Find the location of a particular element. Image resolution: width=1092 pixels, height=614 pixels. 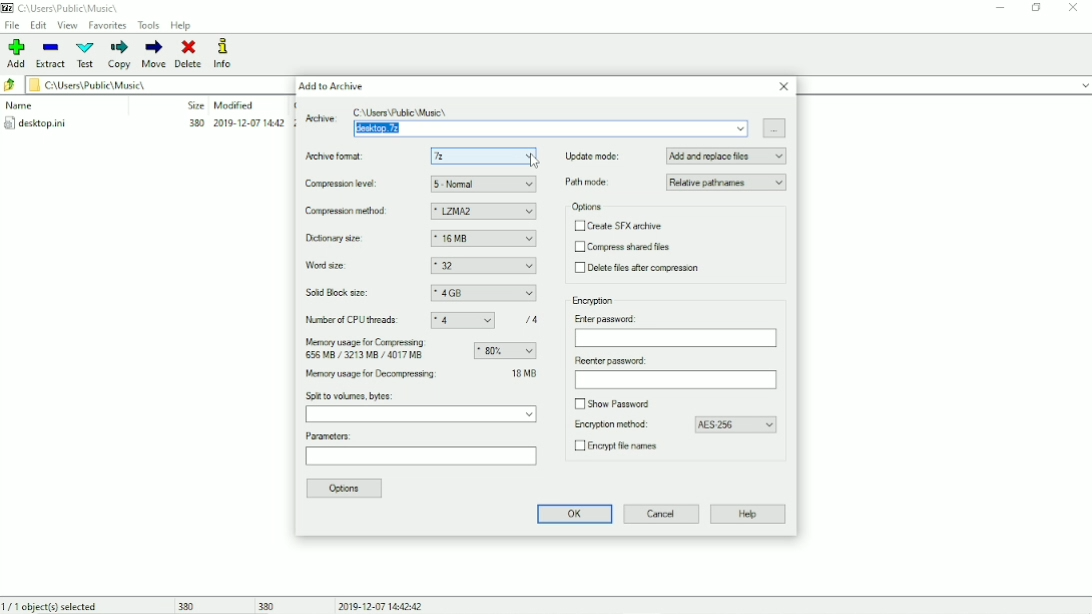

Create SFX archive is located at coordinates (618, 226).